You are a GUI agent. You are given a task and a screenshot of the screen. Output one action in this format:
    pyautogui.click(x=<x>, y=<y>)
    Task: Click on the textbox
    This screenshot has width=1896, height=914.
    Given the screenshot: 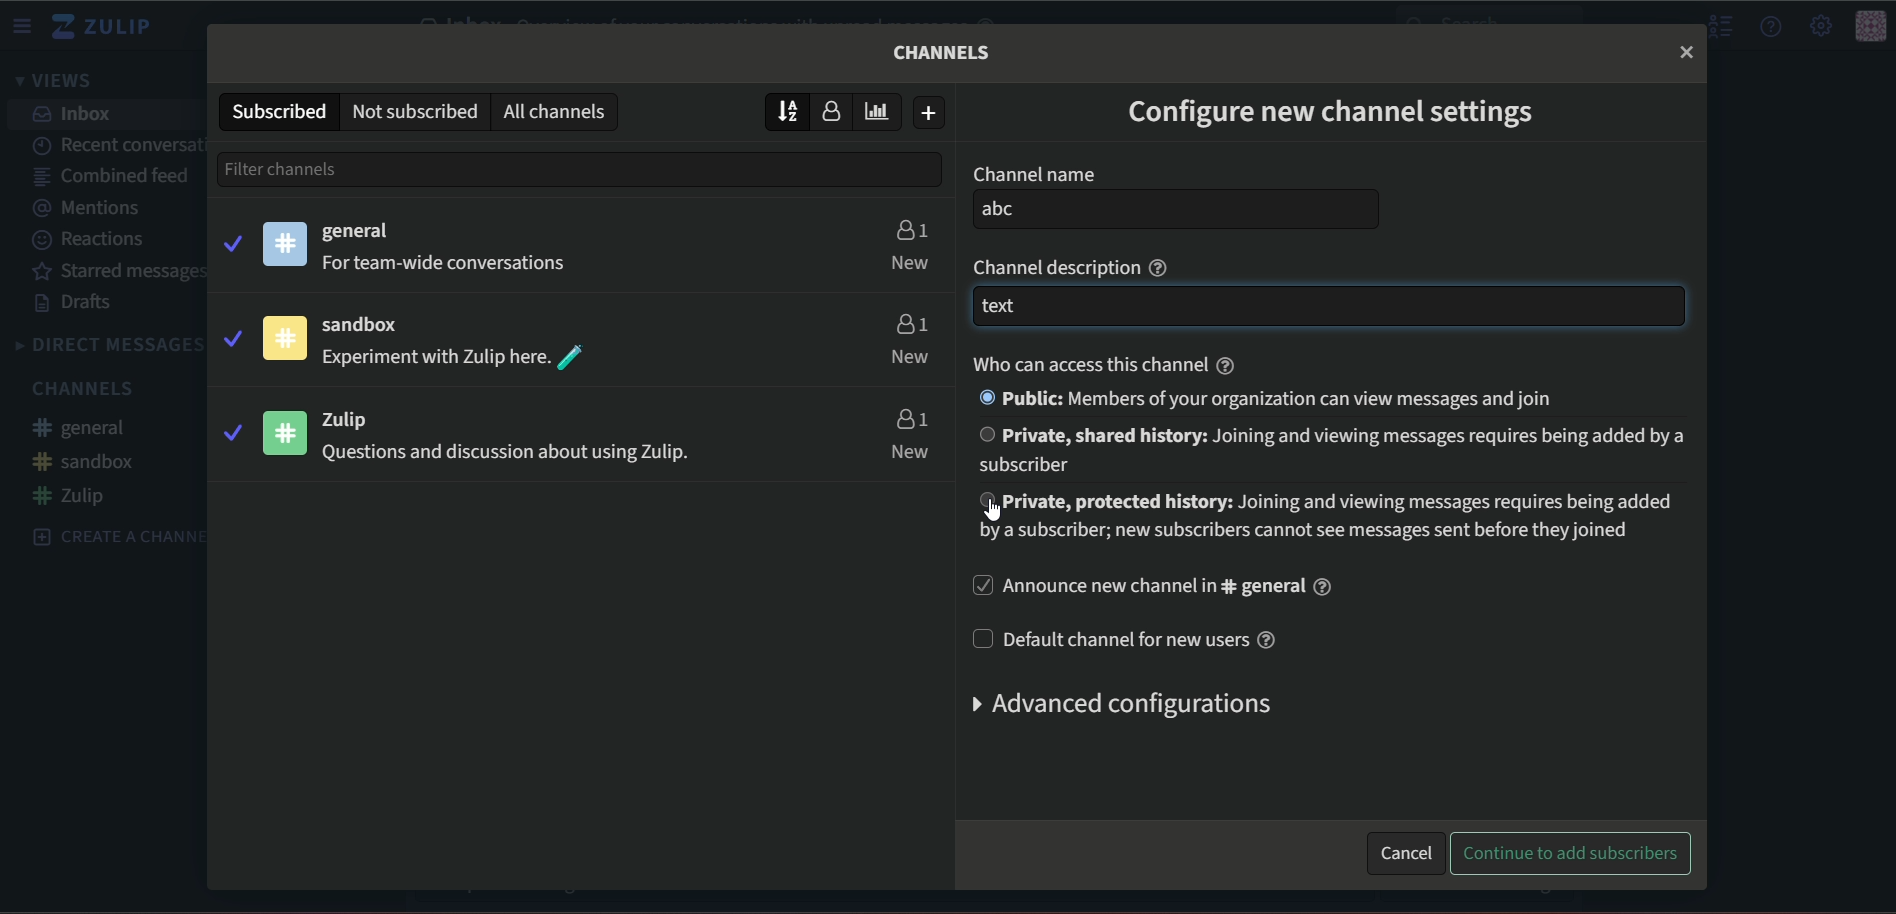 What is the action you would take?
    pyautogui.click(x=1327, y=307)
    